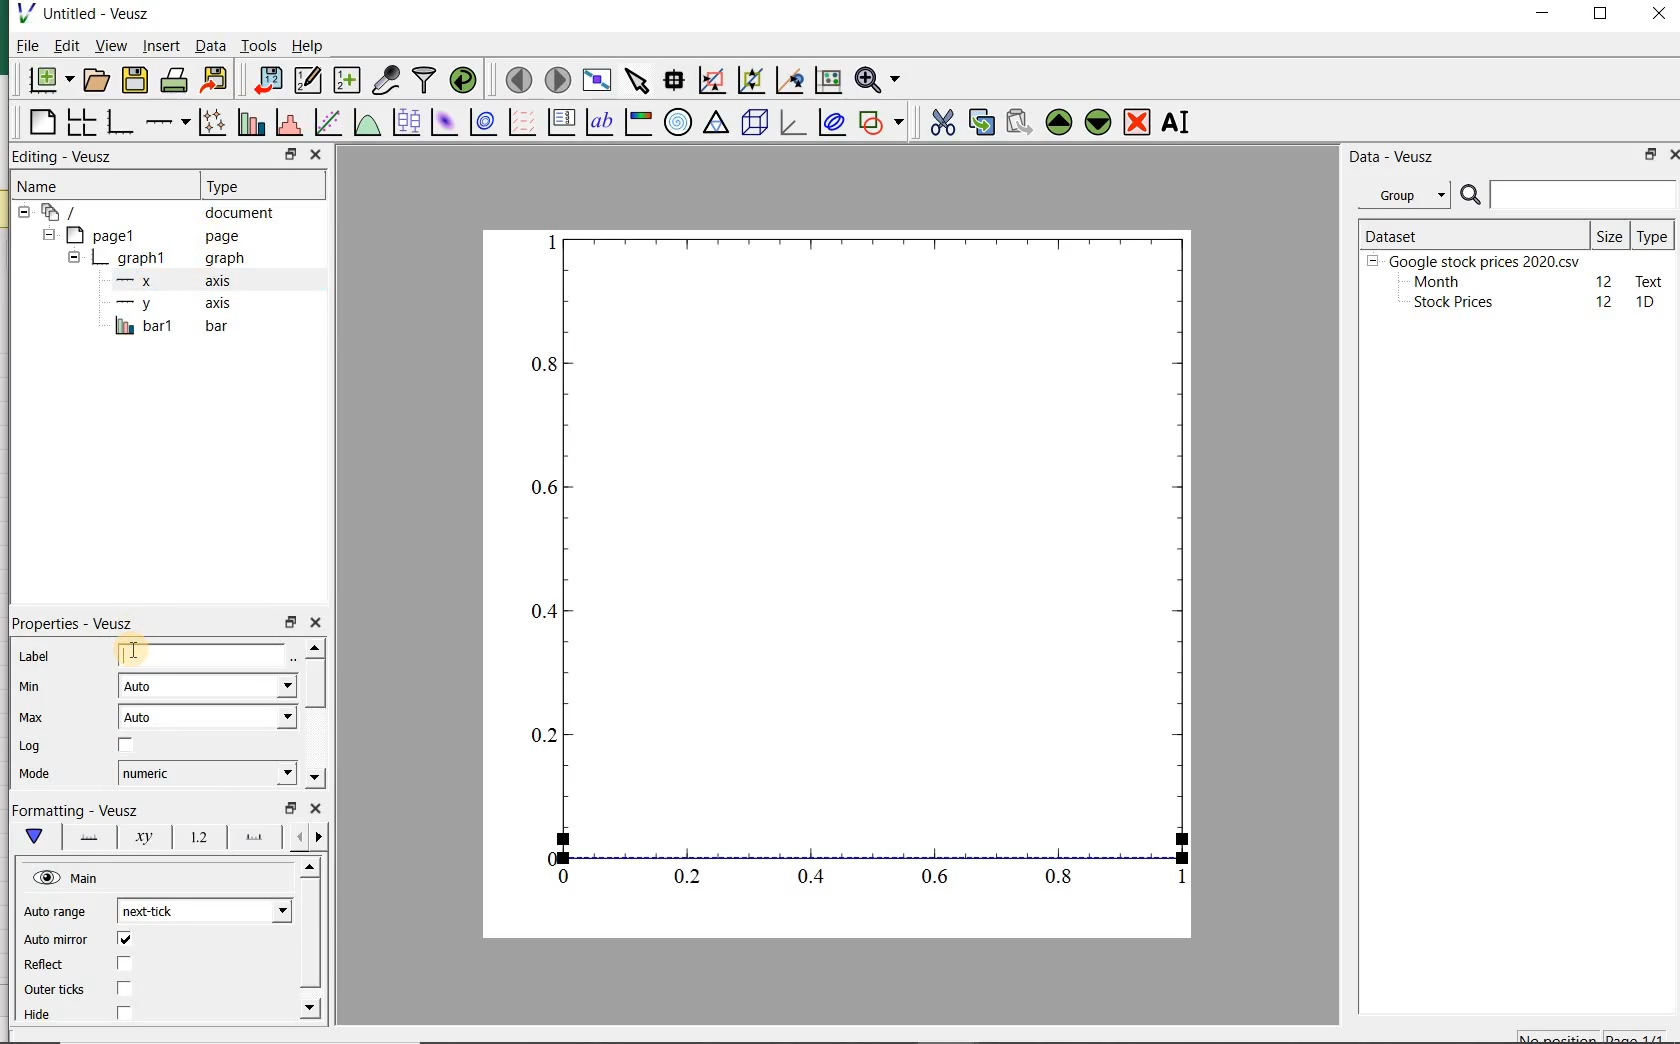 Image resolution: width=1680 pixels, height=1044 pixels. Describe the element at coordinates (1646, 280) in the screenshot. I see `text` at that location.